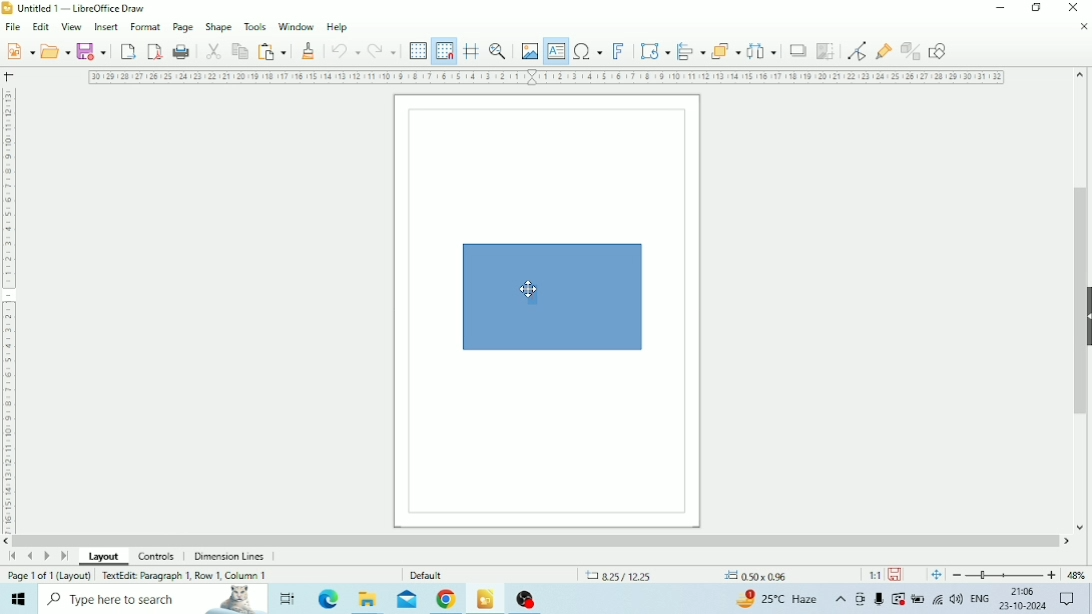 Image resolution: width=1092 pixels, height=614 pixels. What do you see at coordinates (1024, 607) in the screenshot?
I see `Date` at bounding box center [1024, 607].